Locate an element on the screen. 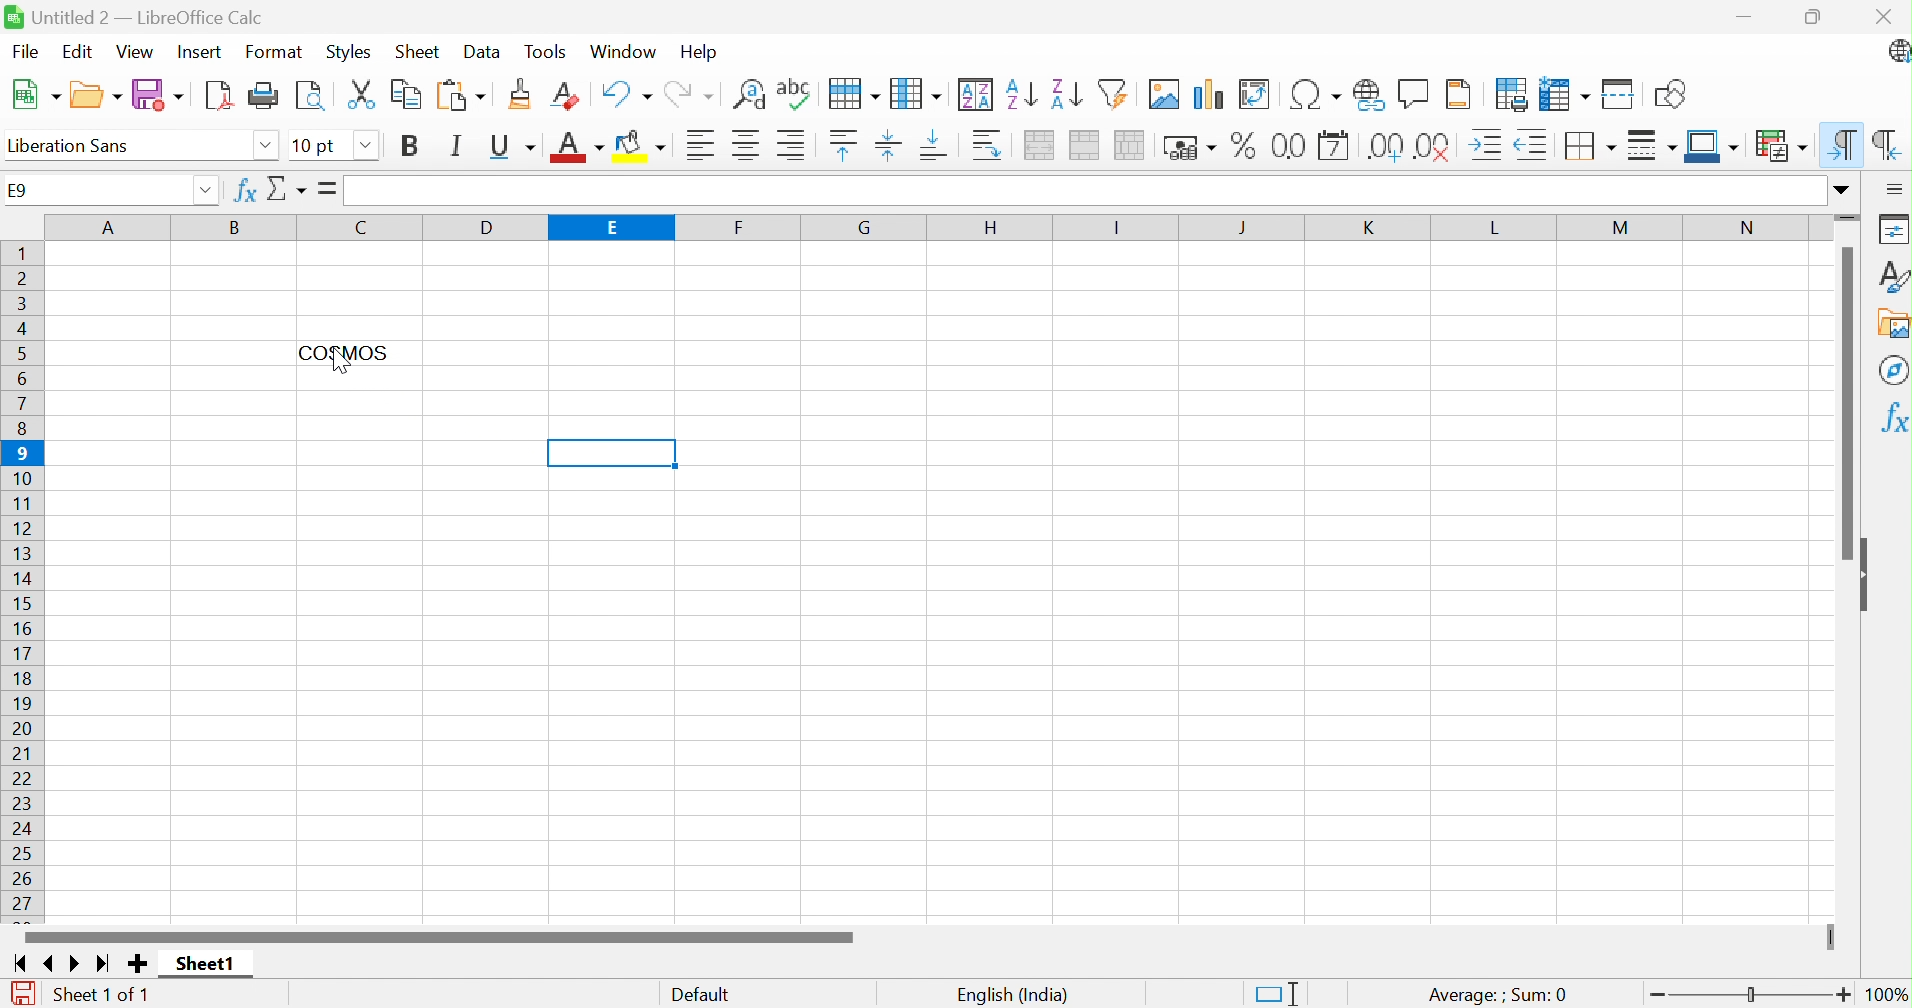 The image size is (1912, 1008). Freeze rows and columns is located at coordinates (1562, 94).